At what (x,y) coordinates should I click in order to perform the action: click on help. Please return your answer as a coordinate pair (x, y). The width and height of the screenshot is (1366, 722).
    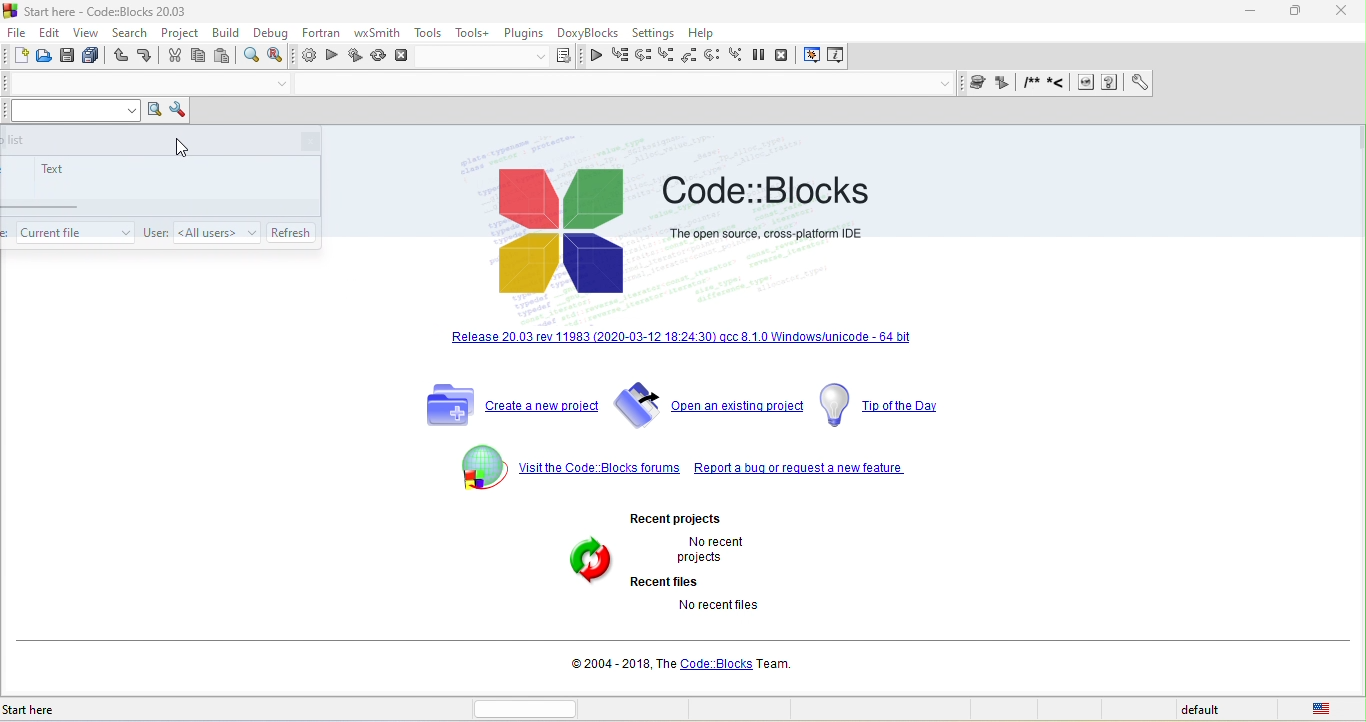
    Looking at the image, I should click on (705, 34).